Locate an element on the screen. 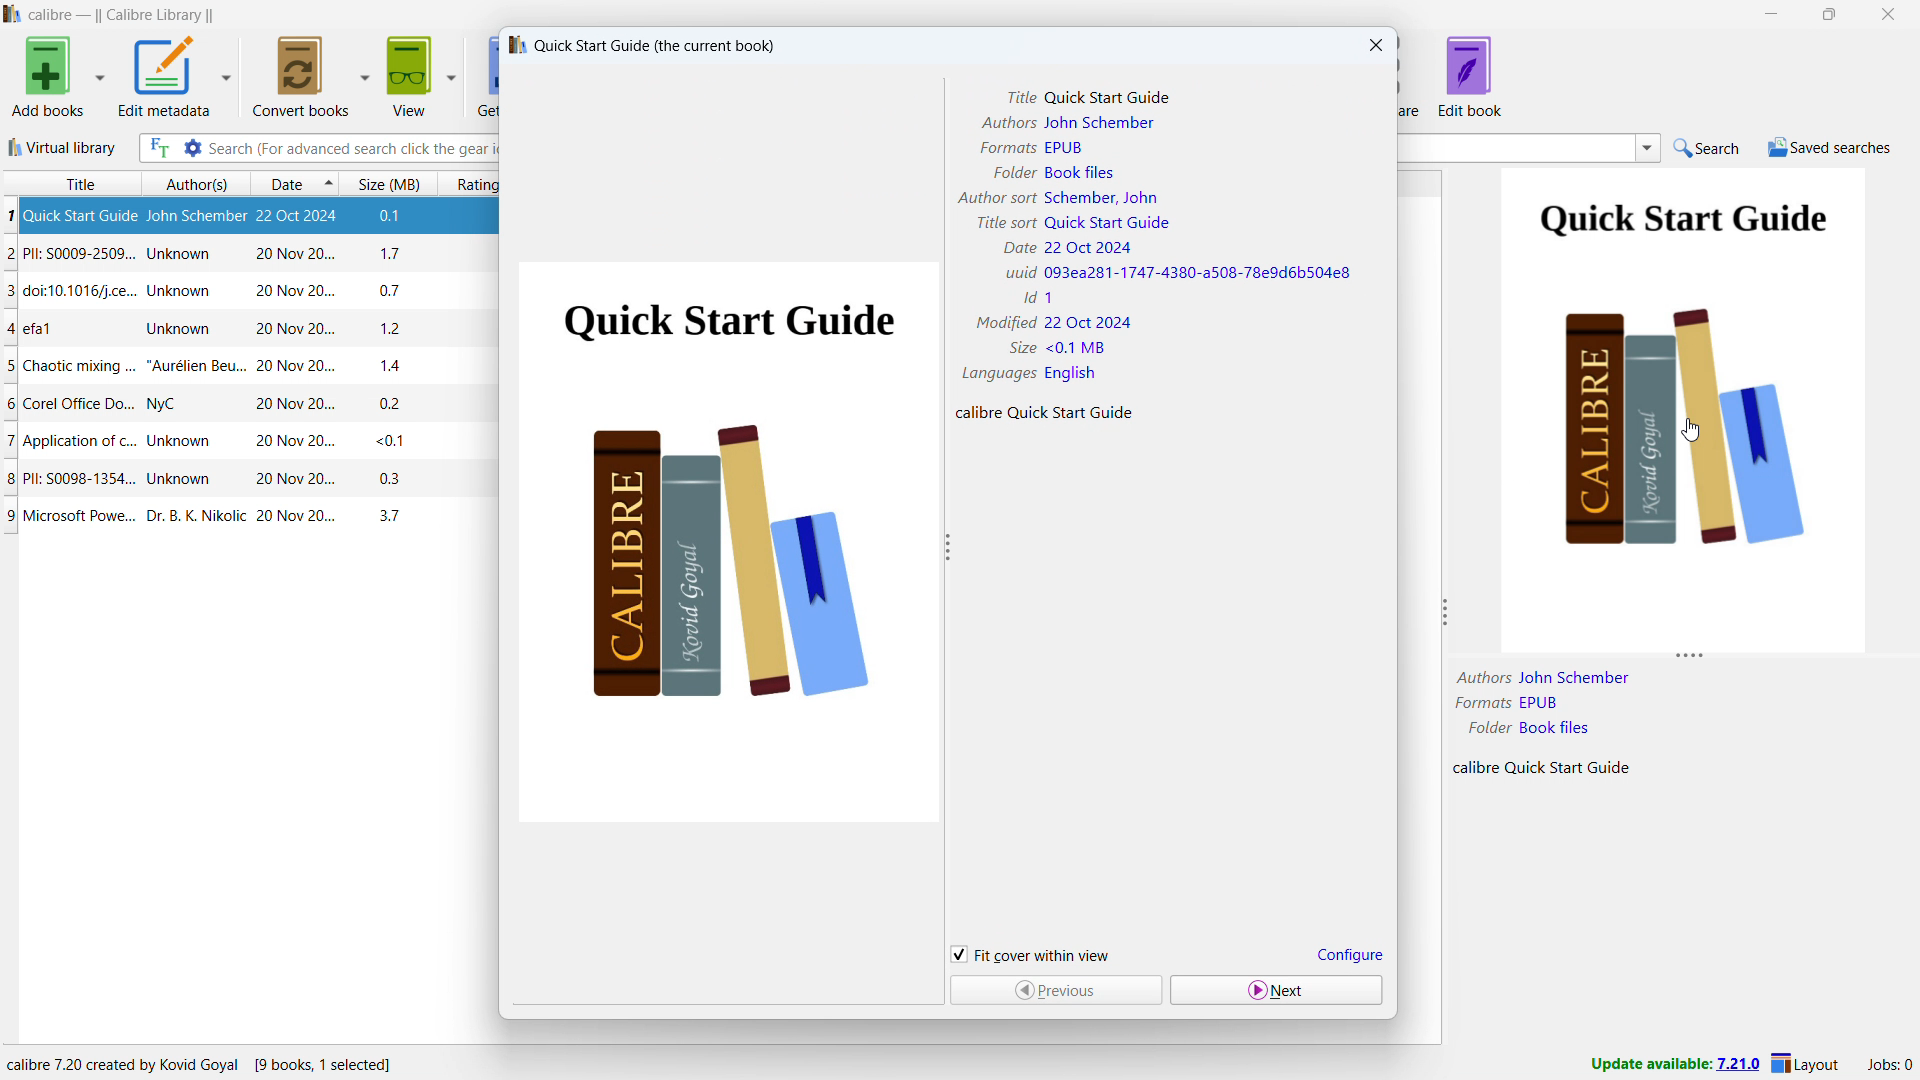  English is located at coordinates (1072, 374).